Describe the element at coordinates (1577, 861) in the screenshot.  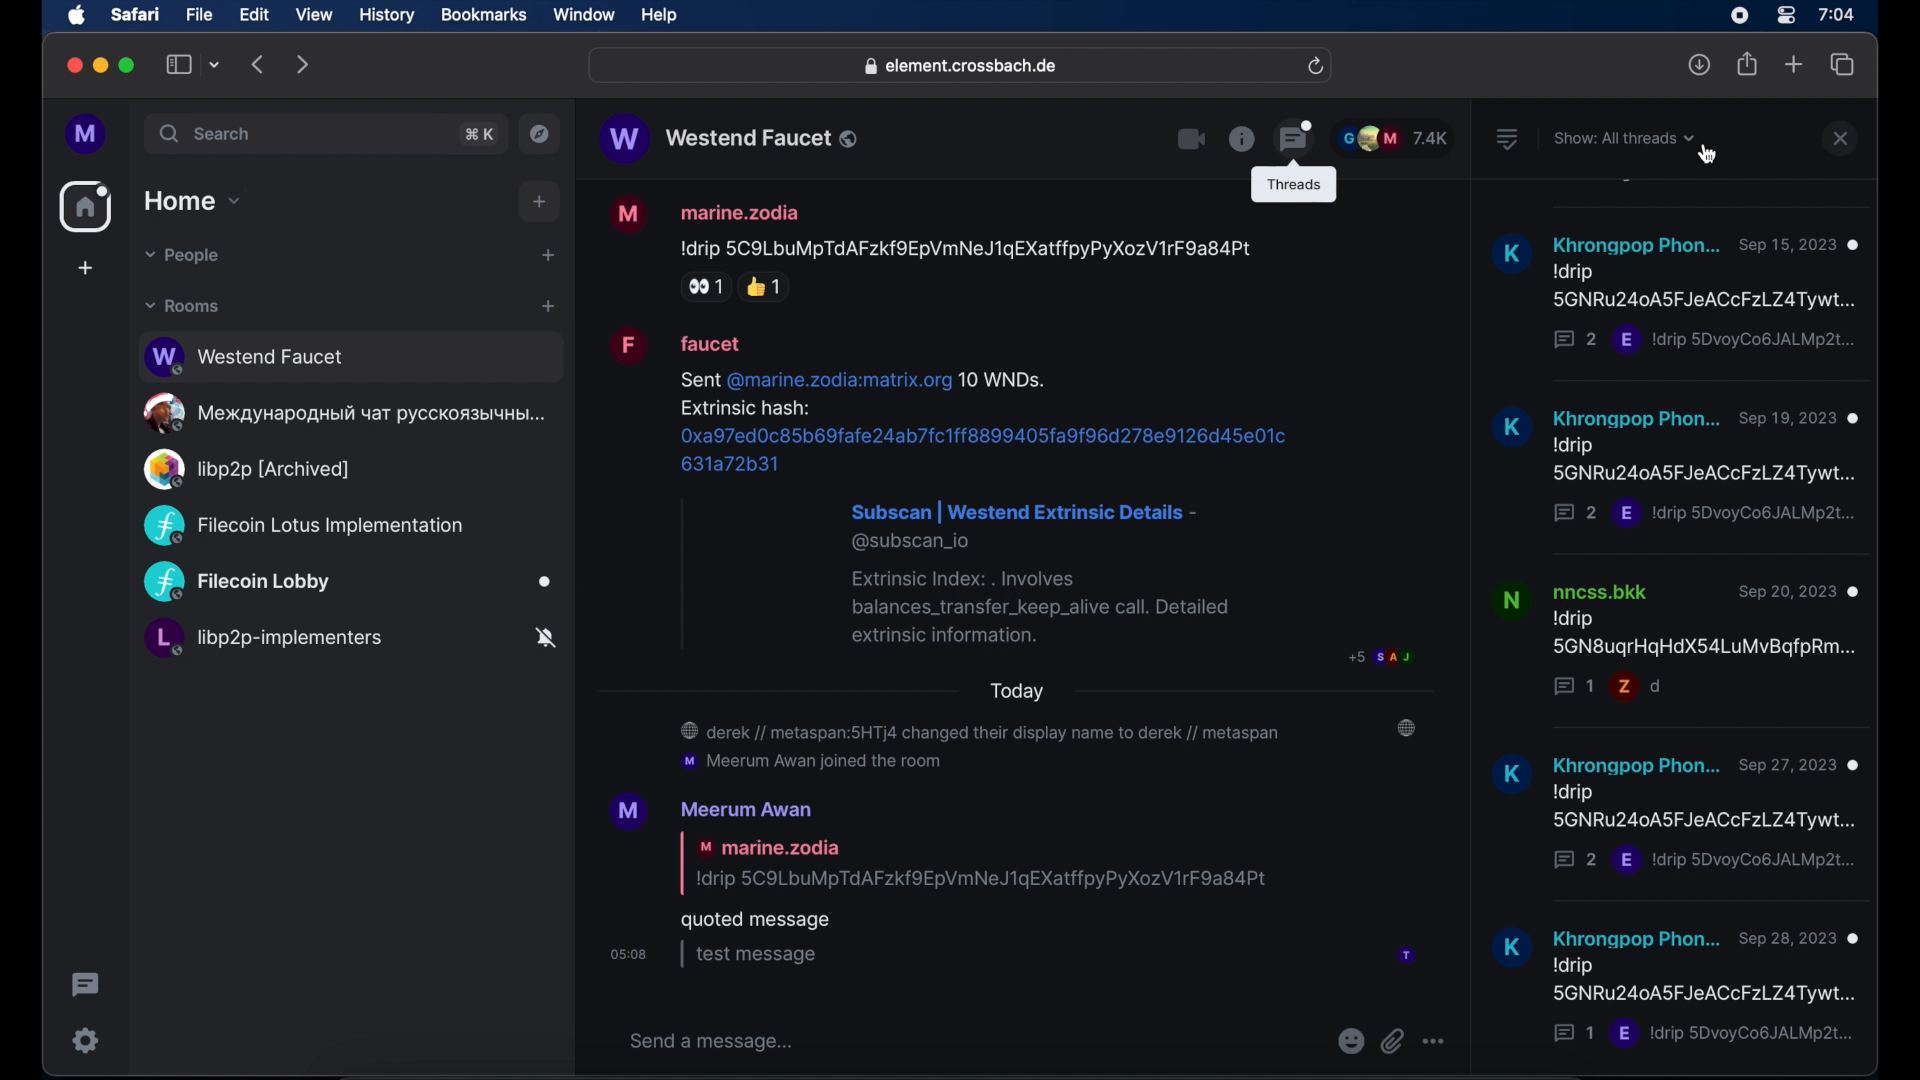
I see `2 messages` at that location.